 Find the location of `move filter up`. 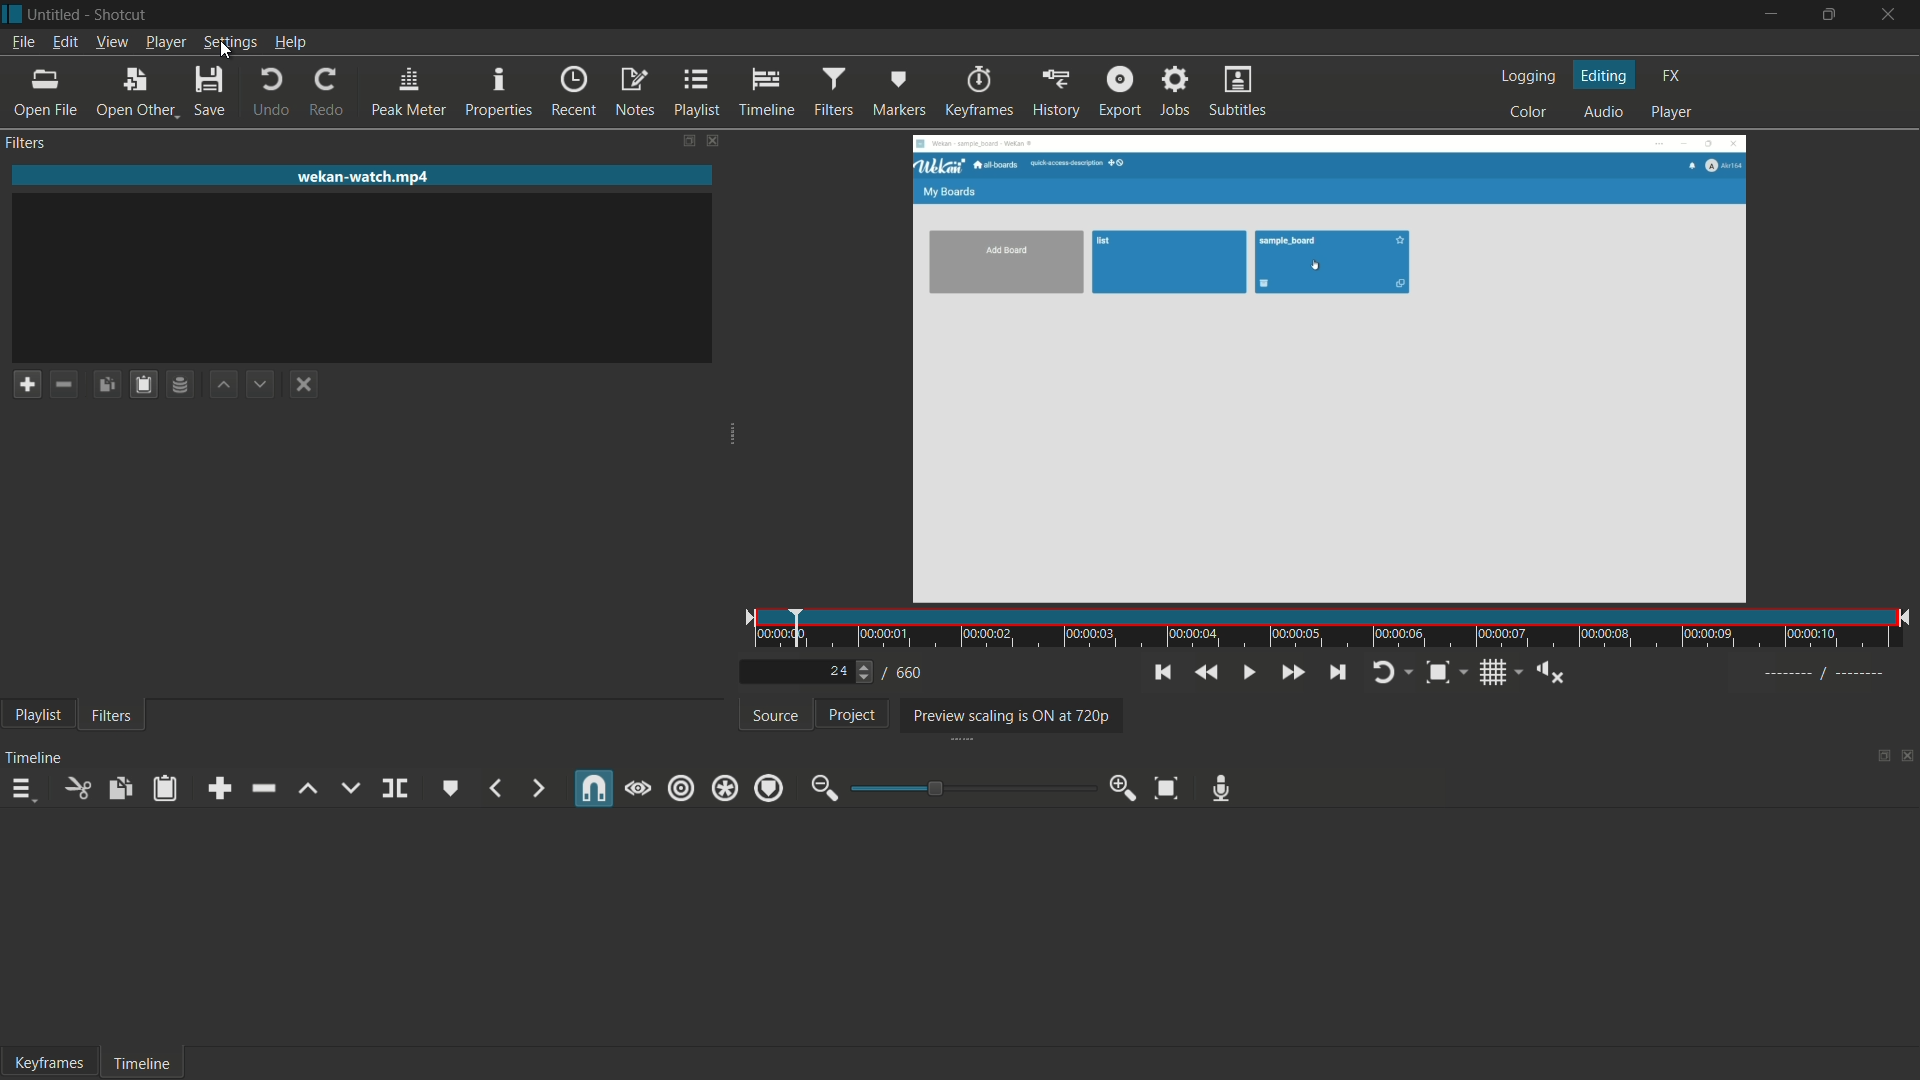

move filter up is located at coordinates (224, 386).